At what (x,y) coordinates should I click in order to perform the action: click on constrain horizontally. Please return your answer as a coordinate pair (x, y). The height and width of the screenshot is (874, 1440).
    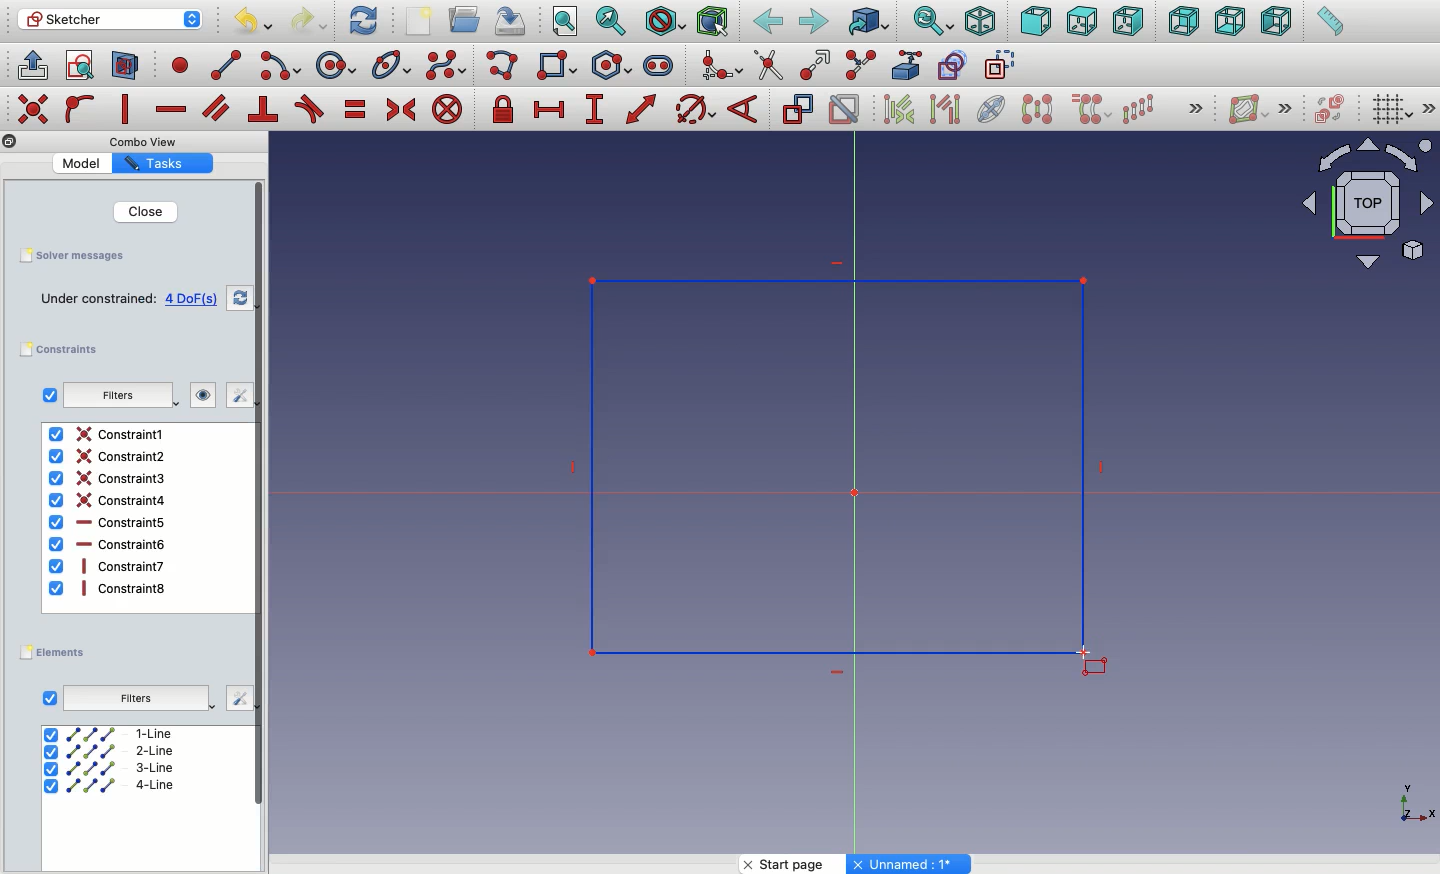
    Looking at the image, I should click on (173, 104).